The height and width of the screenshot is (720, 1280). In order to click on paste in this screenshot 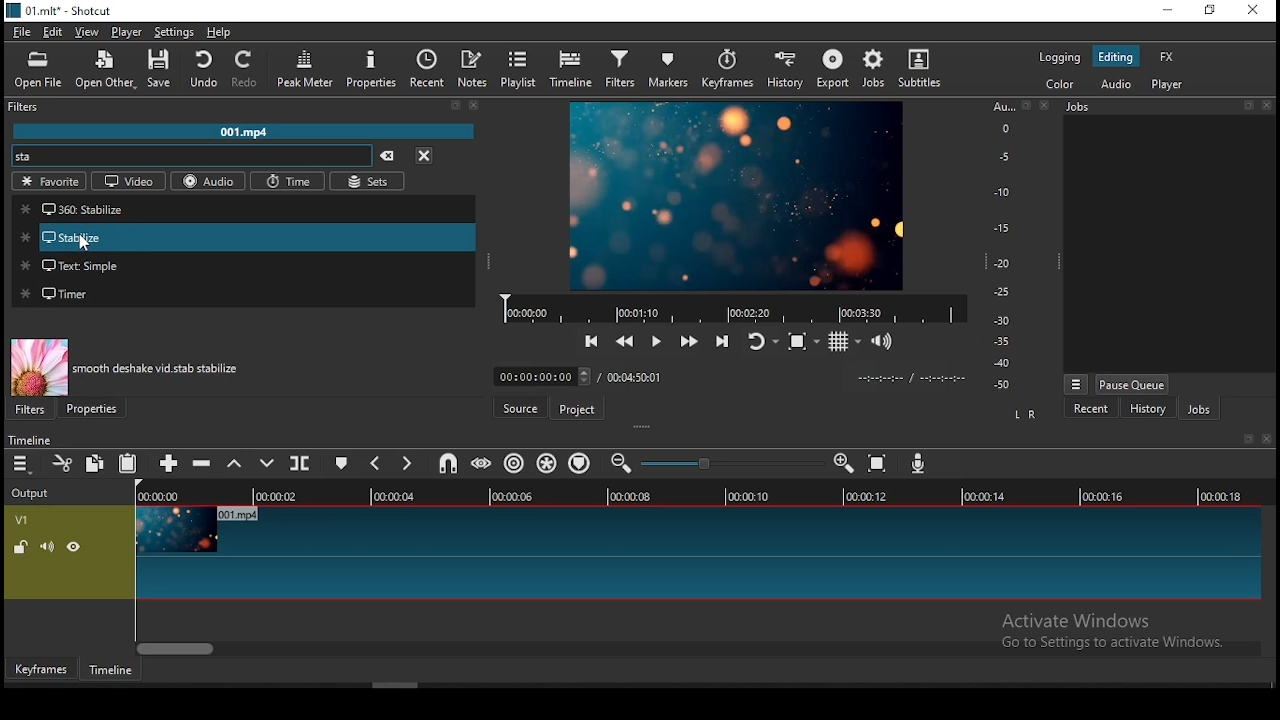, I will do `click(128, 464)`.